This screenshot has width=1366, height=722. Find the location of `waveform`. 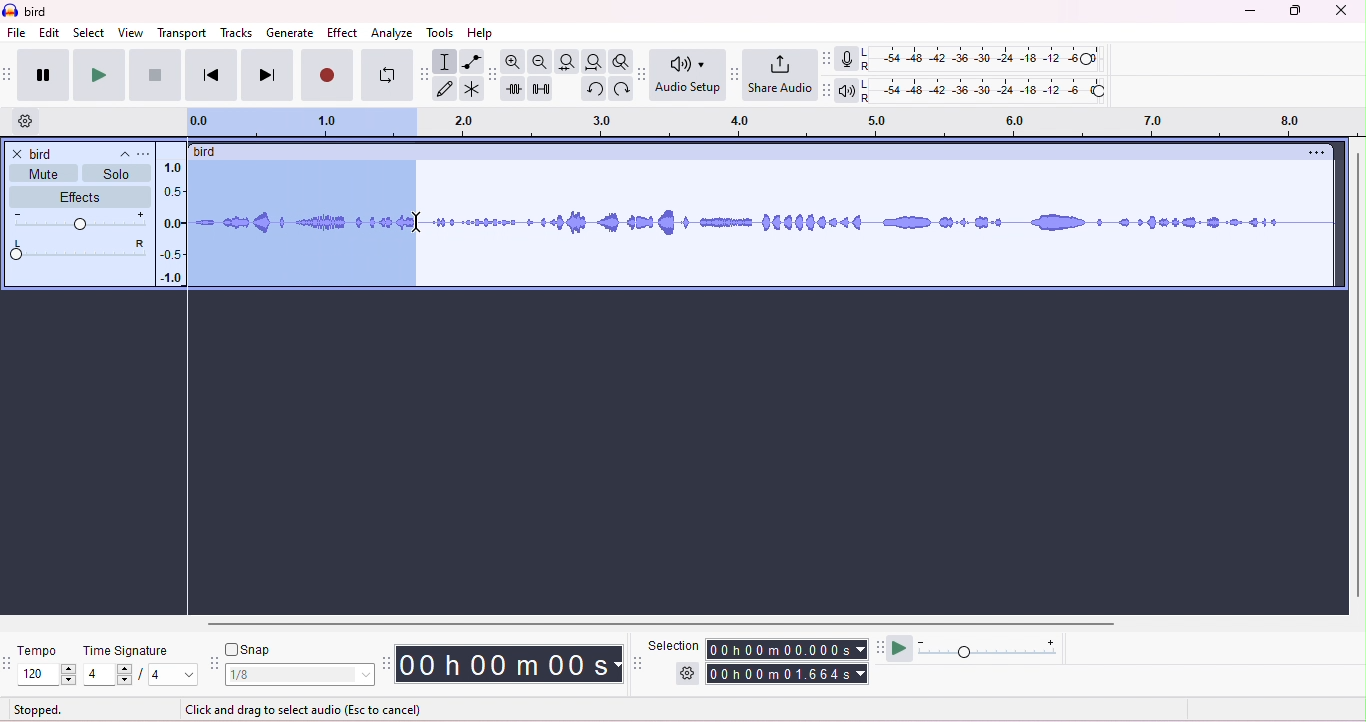

waveform is located at coordinates (883, 219).